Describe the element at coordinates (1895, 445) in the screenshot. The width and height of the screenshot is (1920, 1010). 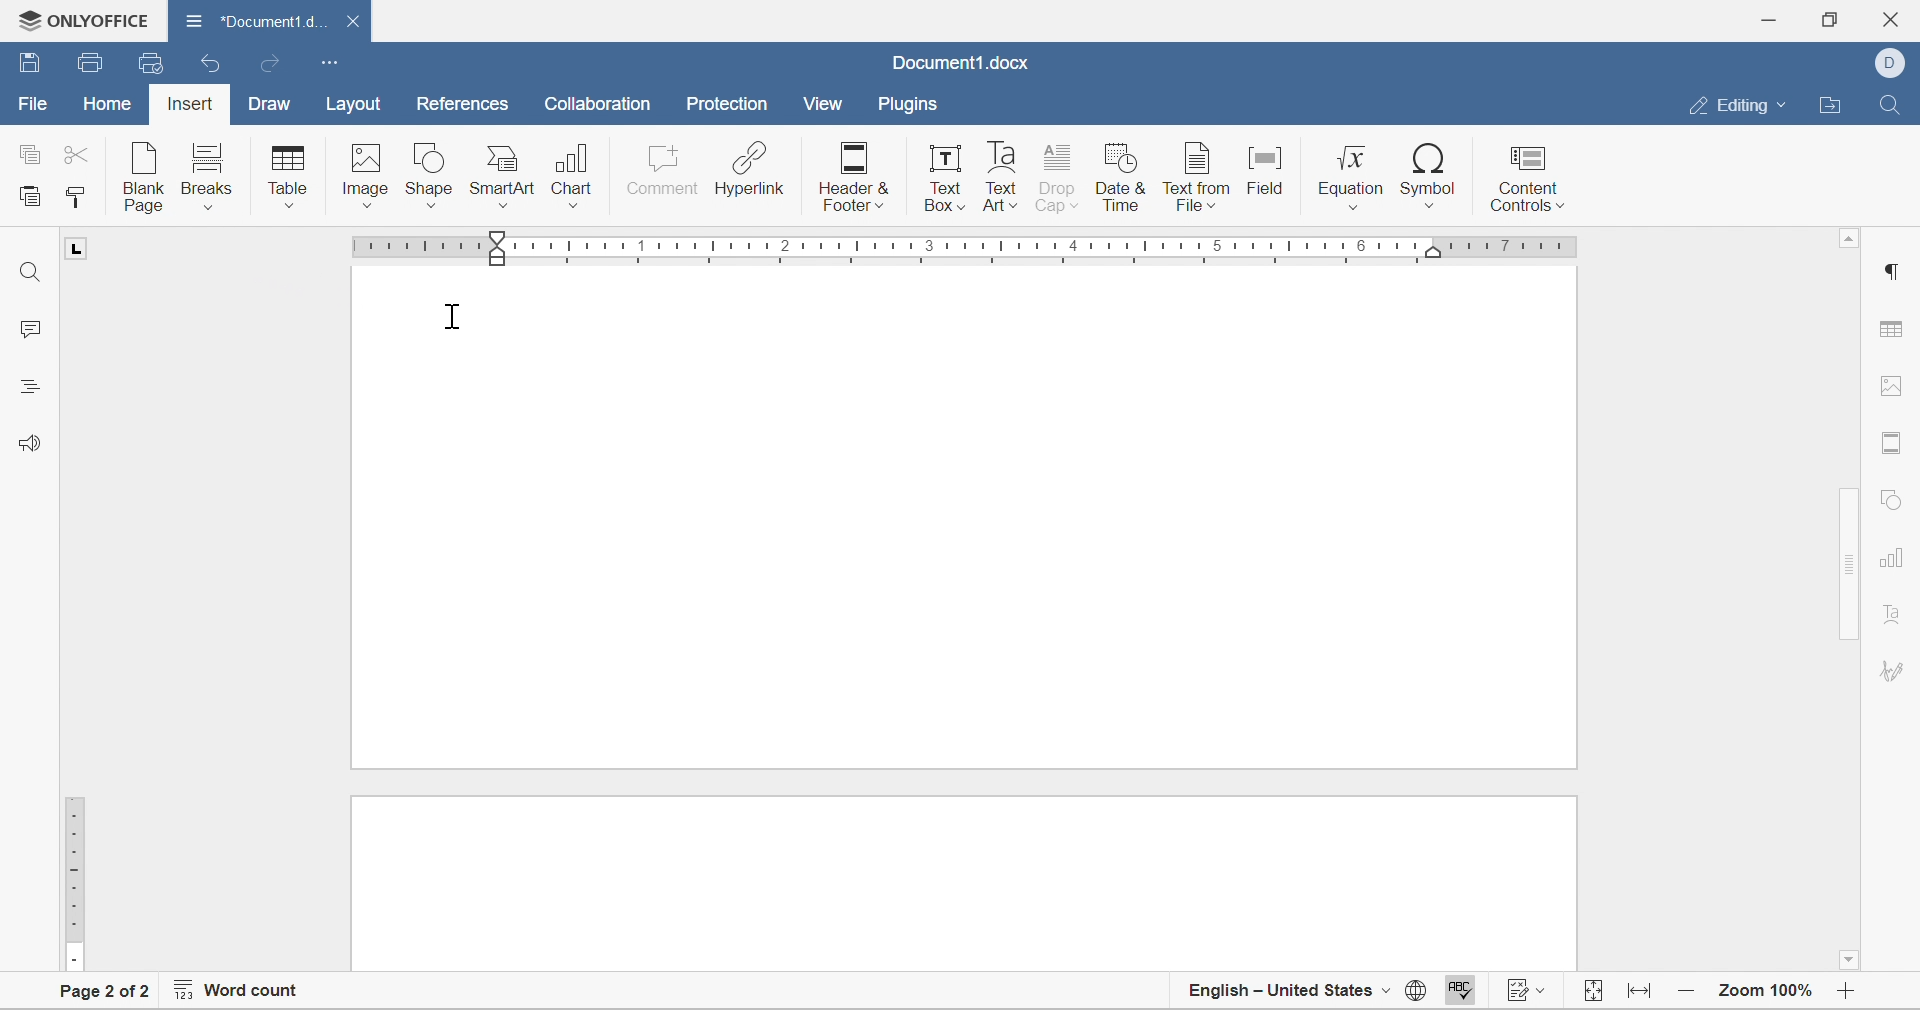
I see `Header and footer settings` at that location.